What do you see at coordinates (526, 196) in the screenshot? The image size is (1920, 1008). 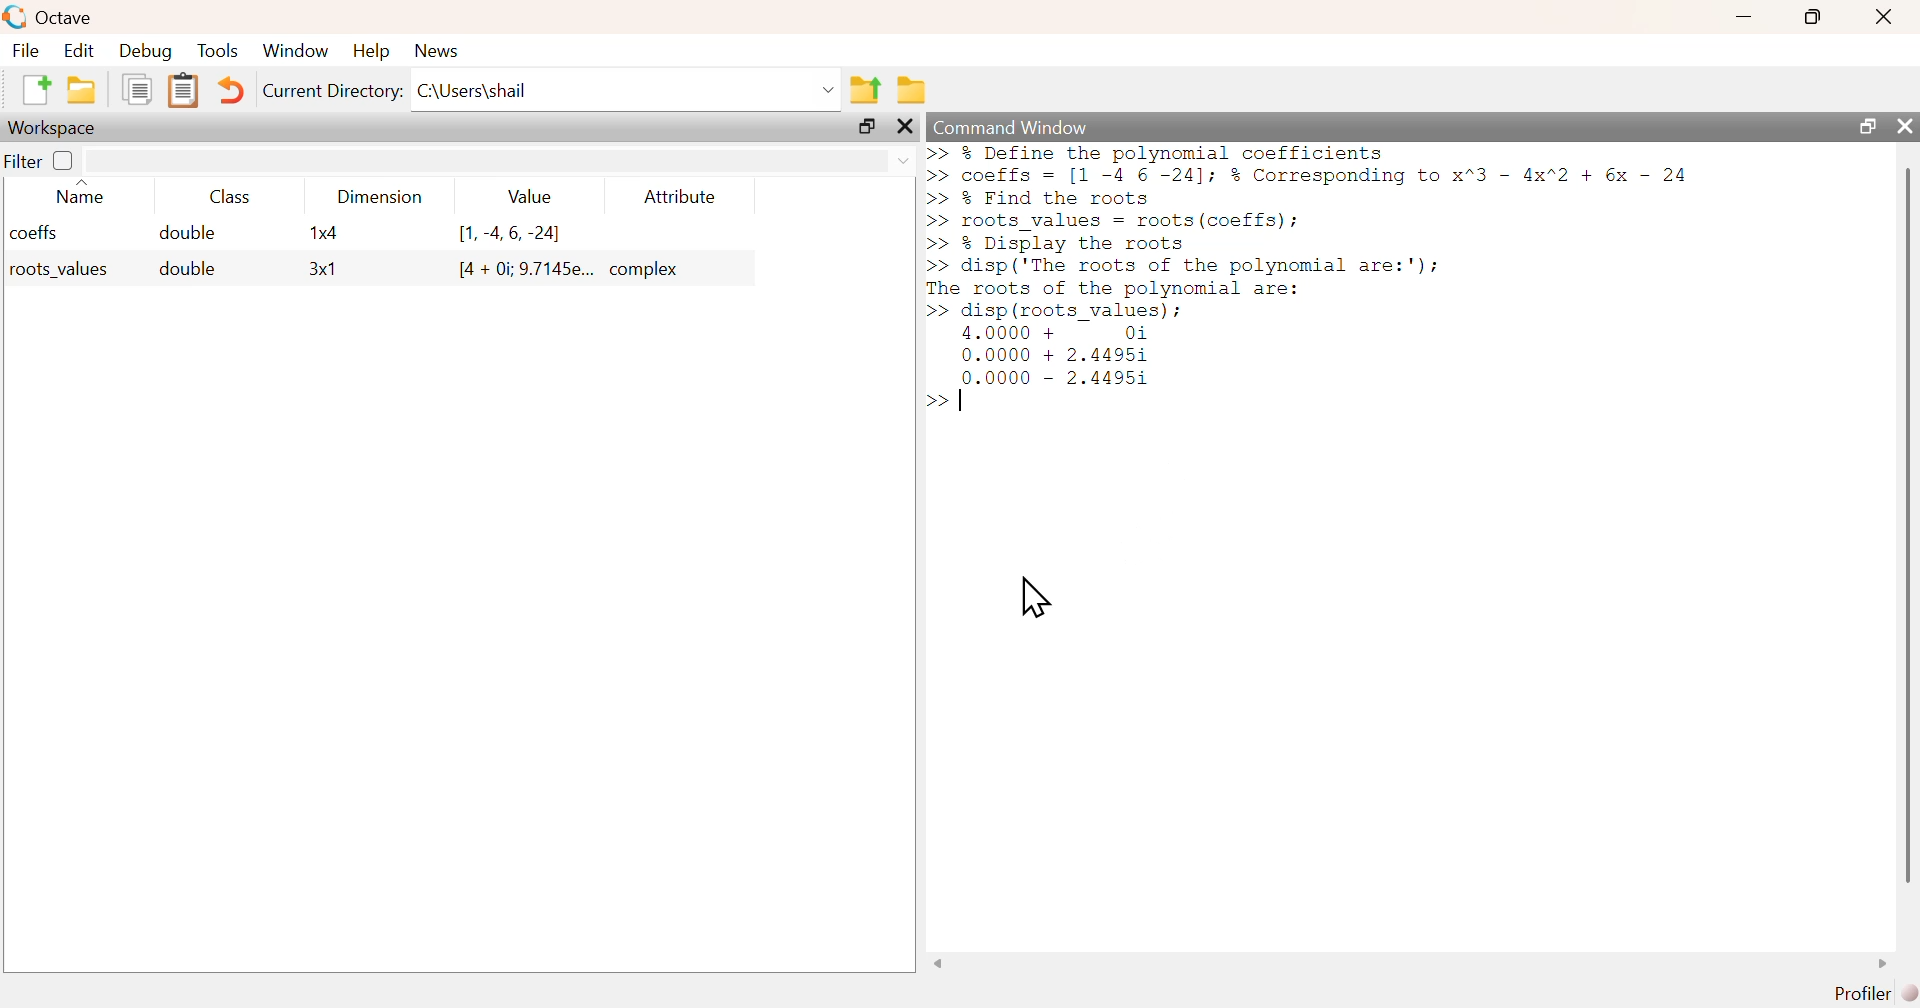 I see `Value` at bounding box center [526, 196].